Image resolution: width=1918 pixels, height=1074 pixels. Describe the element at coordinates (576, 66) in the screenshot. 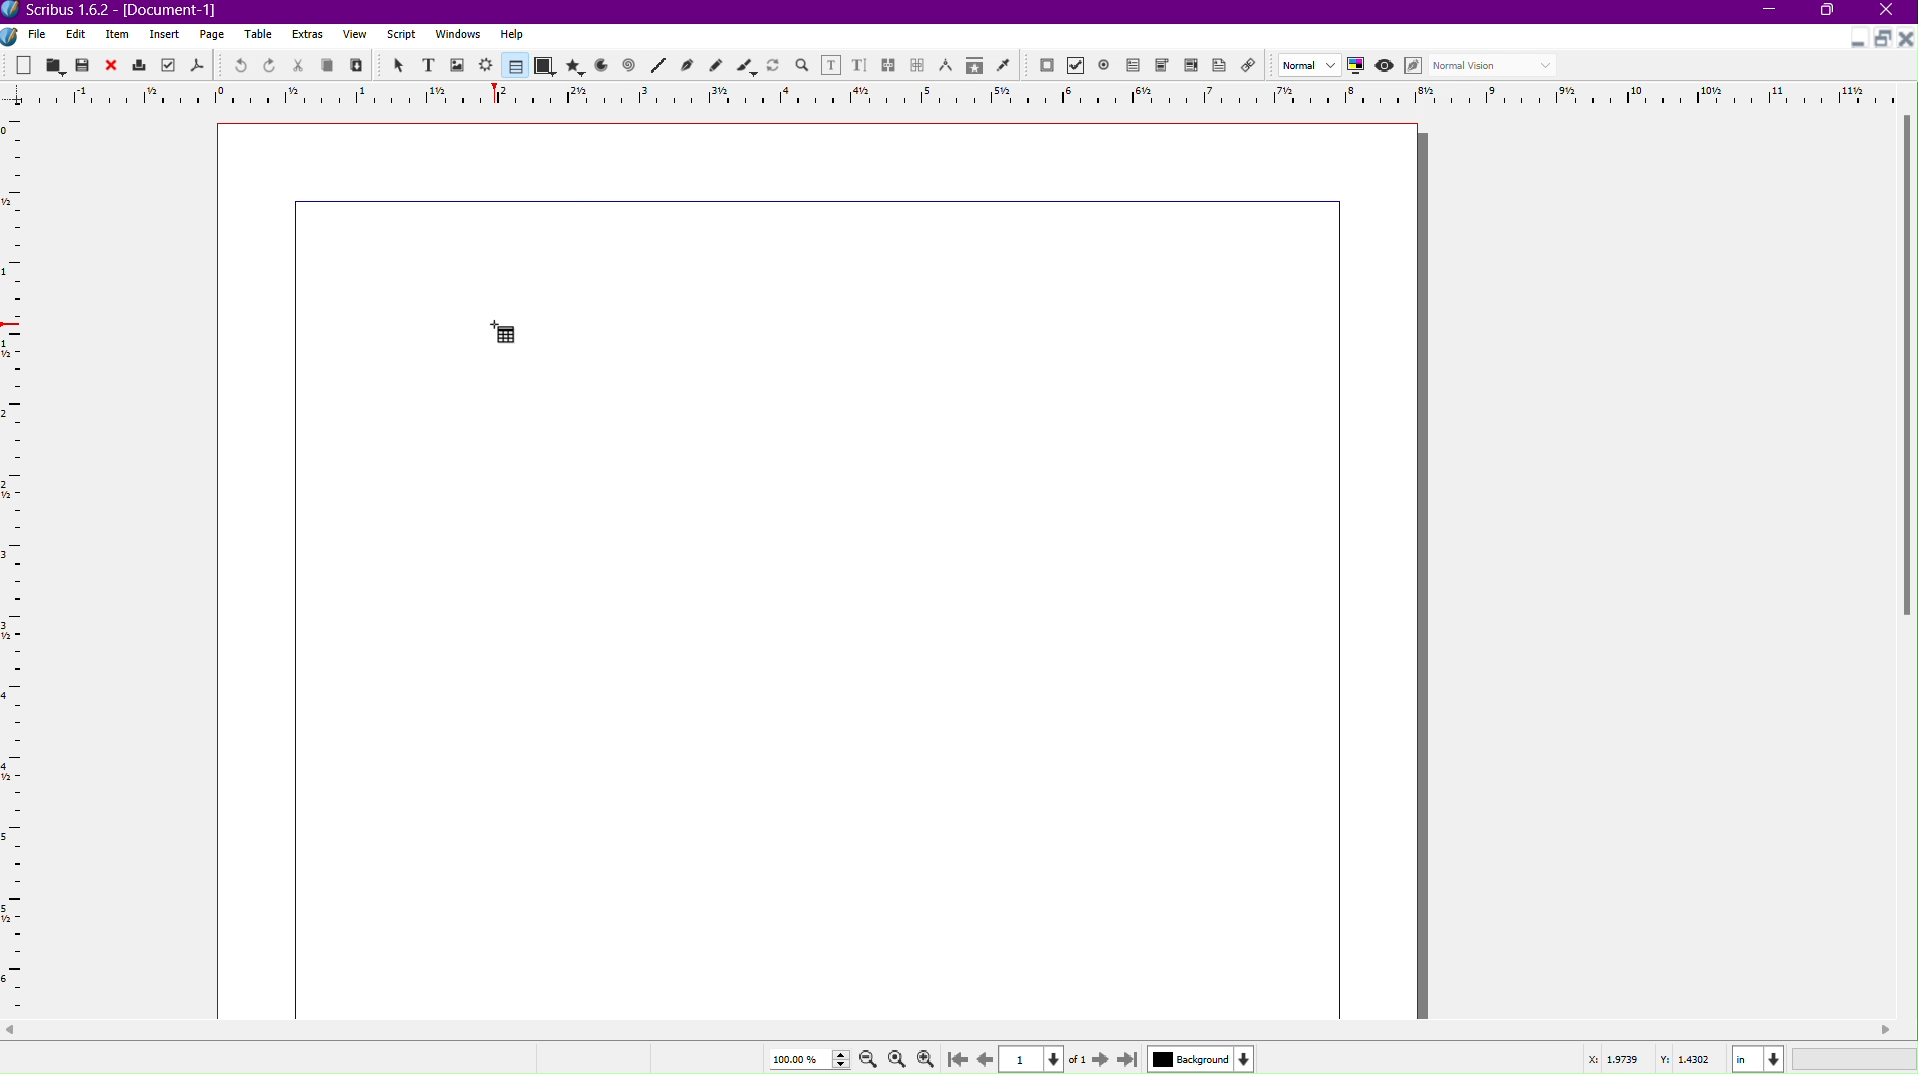

I see `Polygon` at that location.